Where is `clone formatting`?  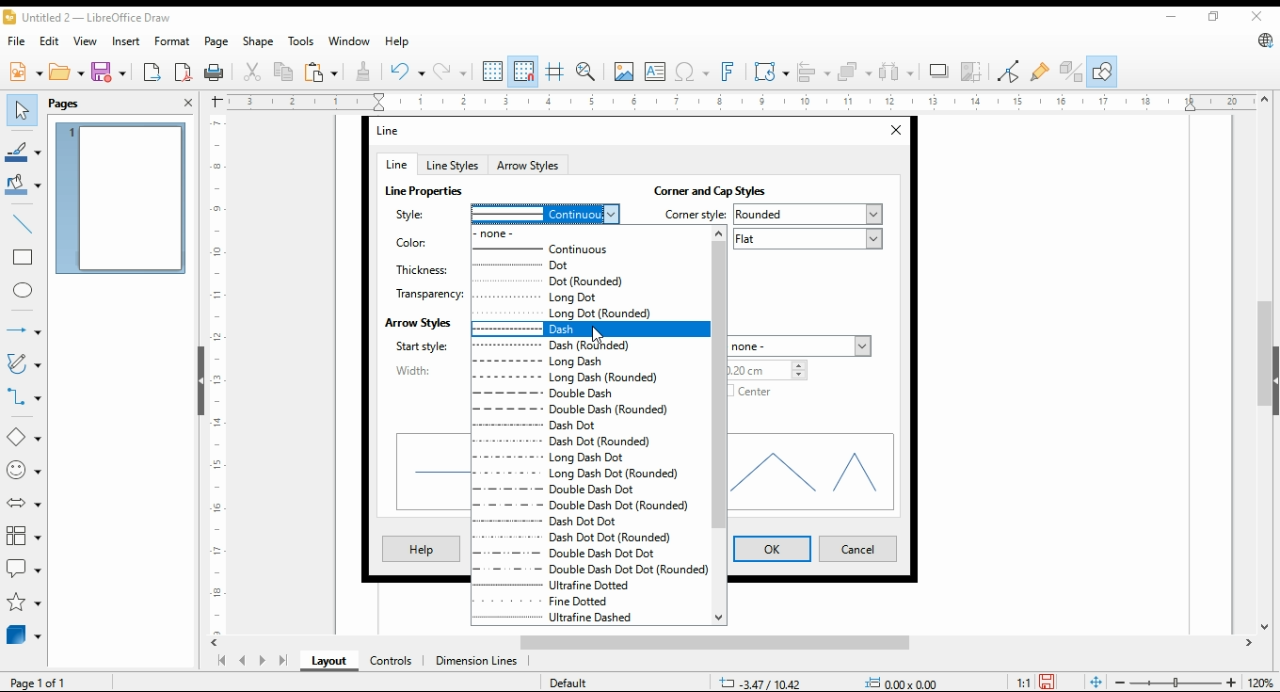 clone formatting is located at coordinates (367, 72).